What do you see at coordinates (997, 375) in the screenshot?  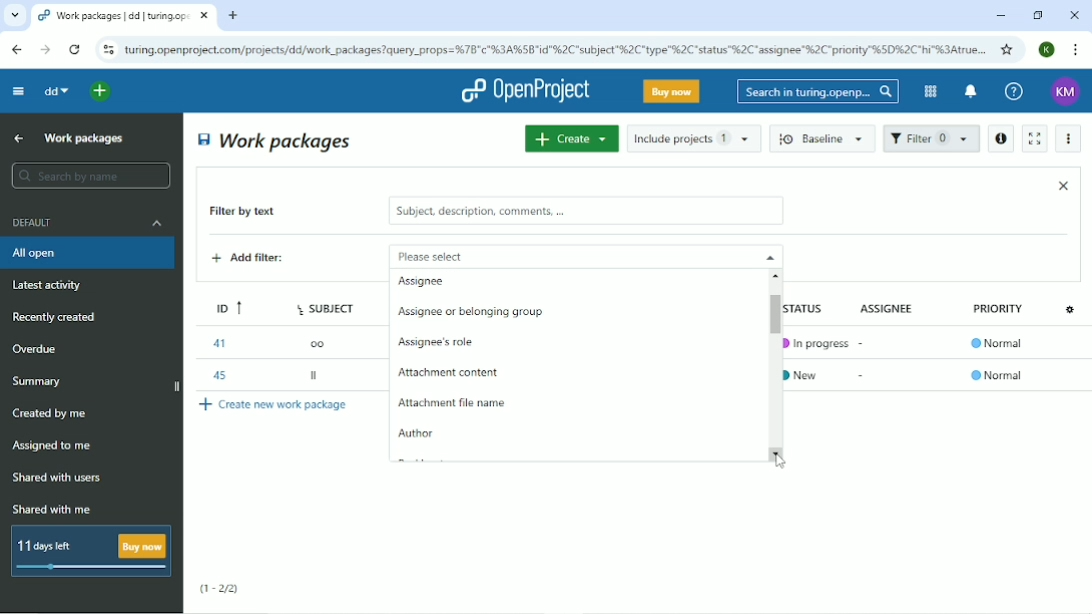 I see `Normal` at bounding box center [997, 375].